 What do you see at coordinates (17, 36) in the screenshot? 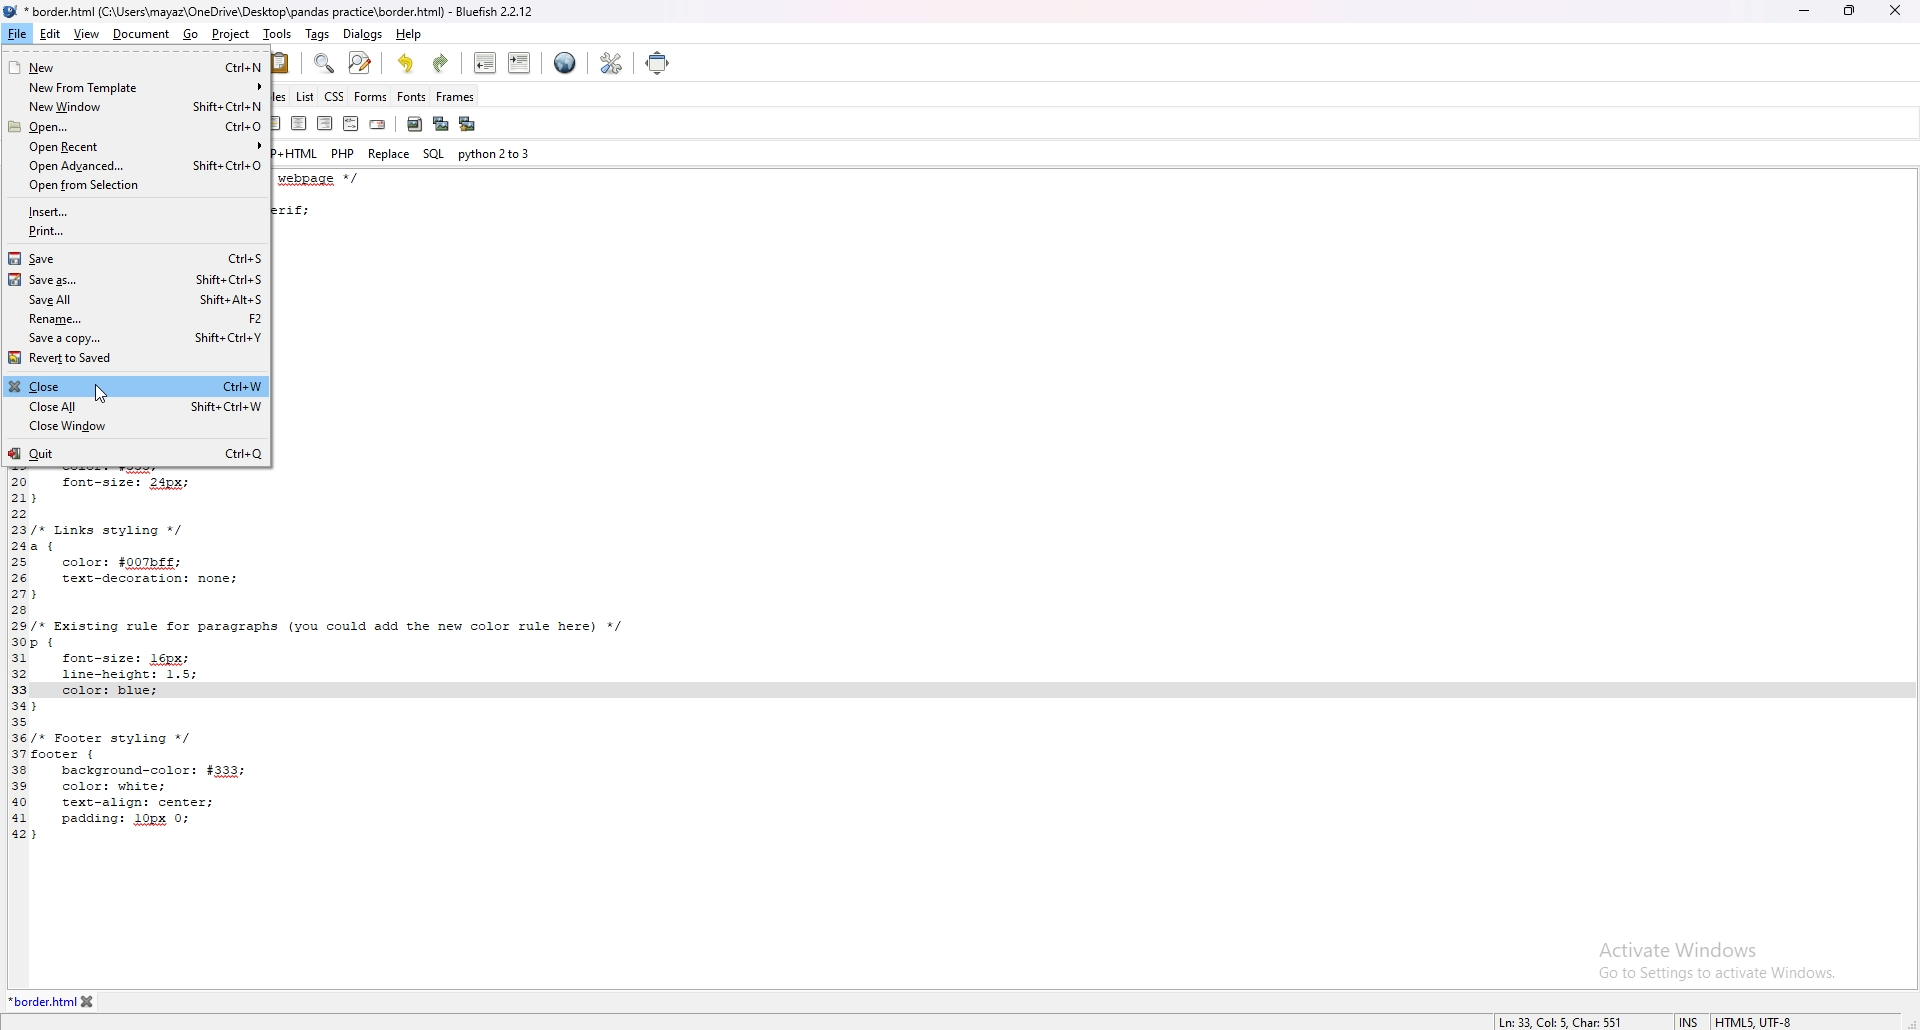
I see `file` at bounding box center [17, 36].